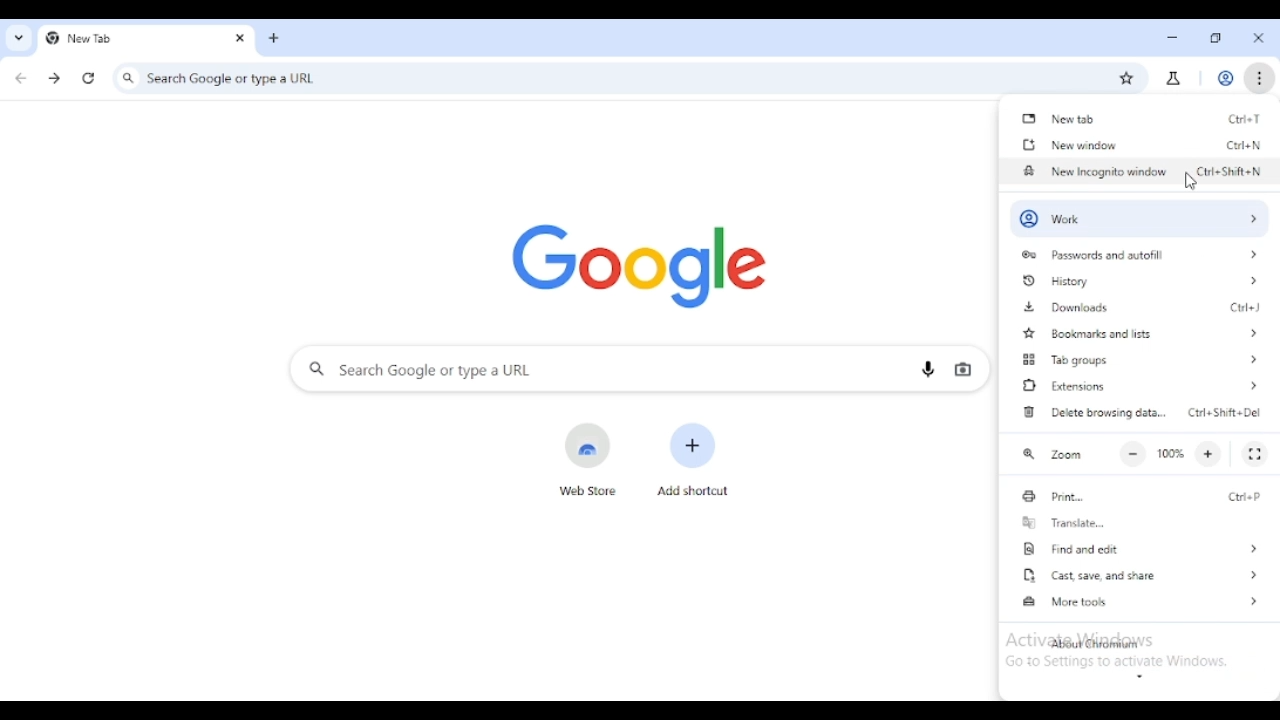 This screenshot has height=720, width=1280. Describe the element at coordinates (1260, 38) in the screenshot. I see `close` at that location.